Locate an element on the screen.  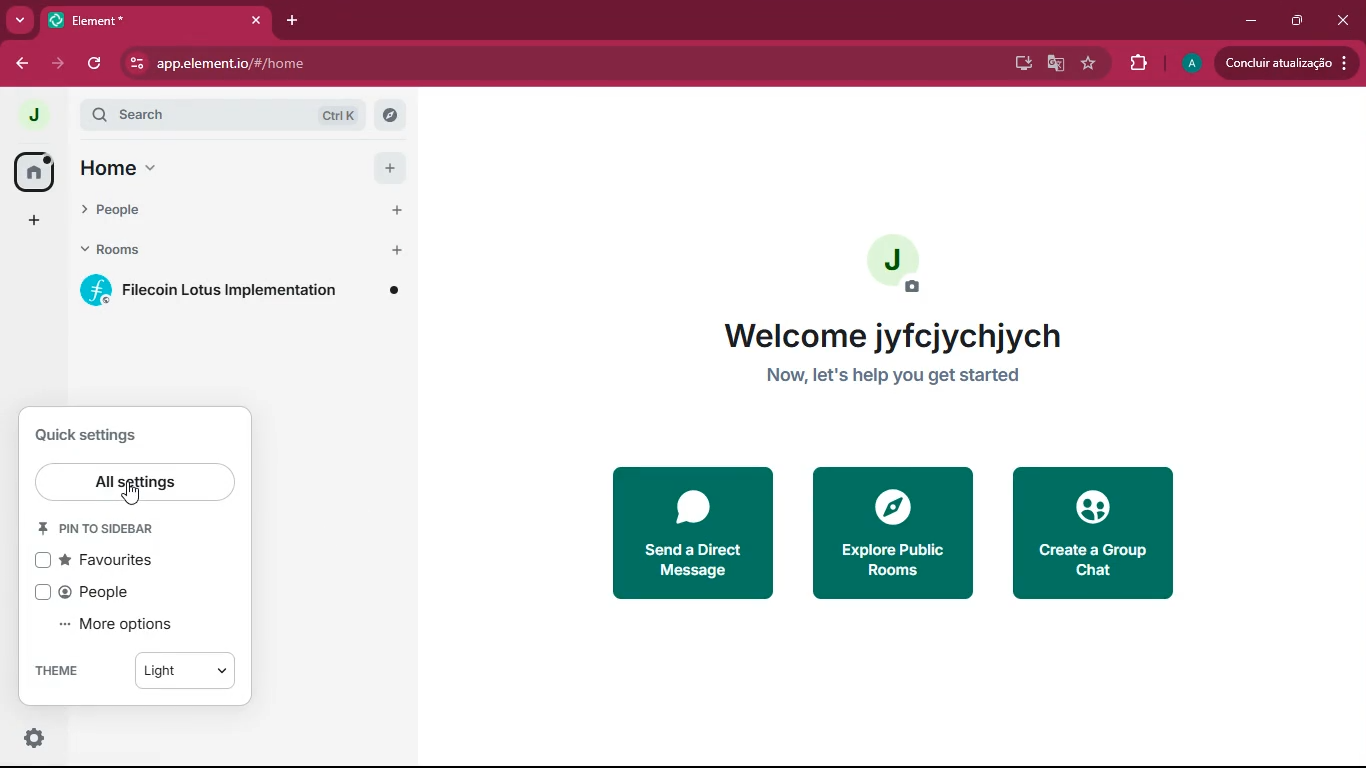
add button is located at coordinates (388, 166).